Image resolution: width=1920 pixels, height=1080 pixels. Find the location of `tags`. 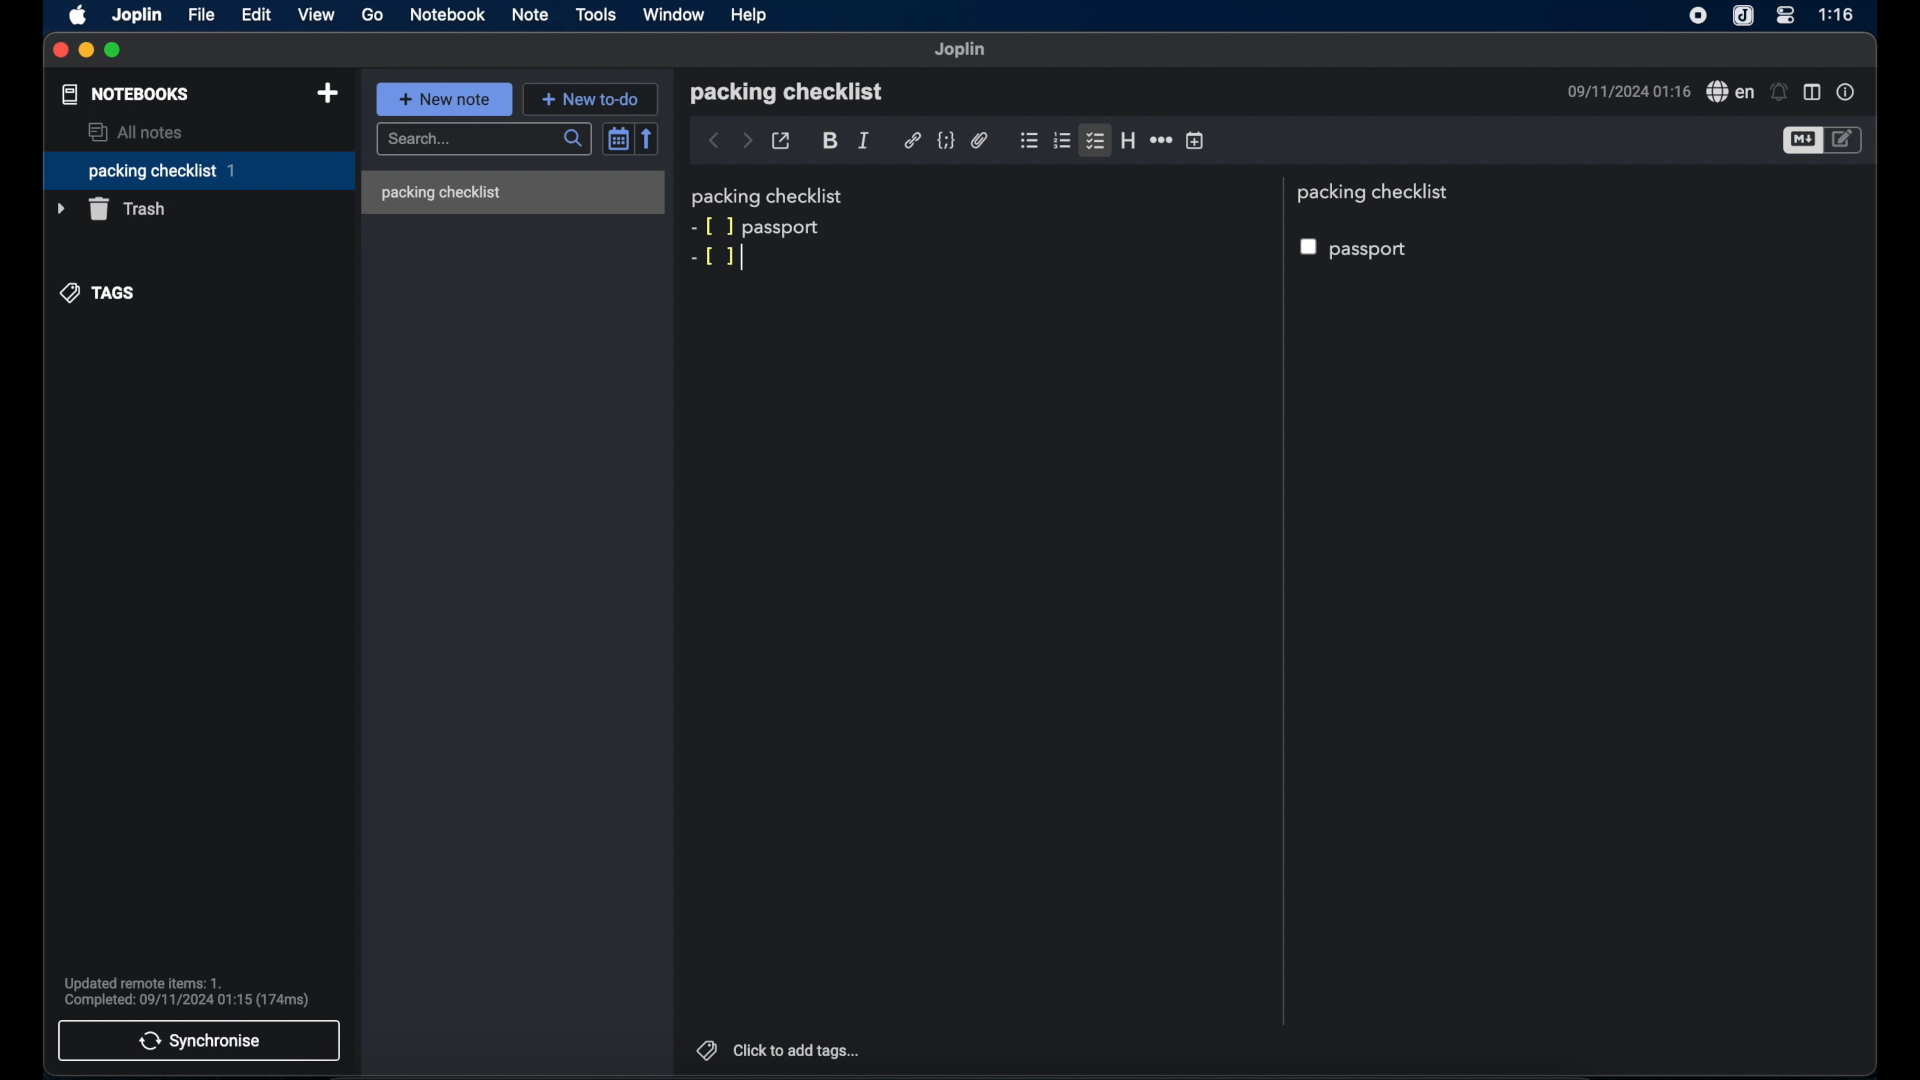

tags is located at coordinates (97, 294).